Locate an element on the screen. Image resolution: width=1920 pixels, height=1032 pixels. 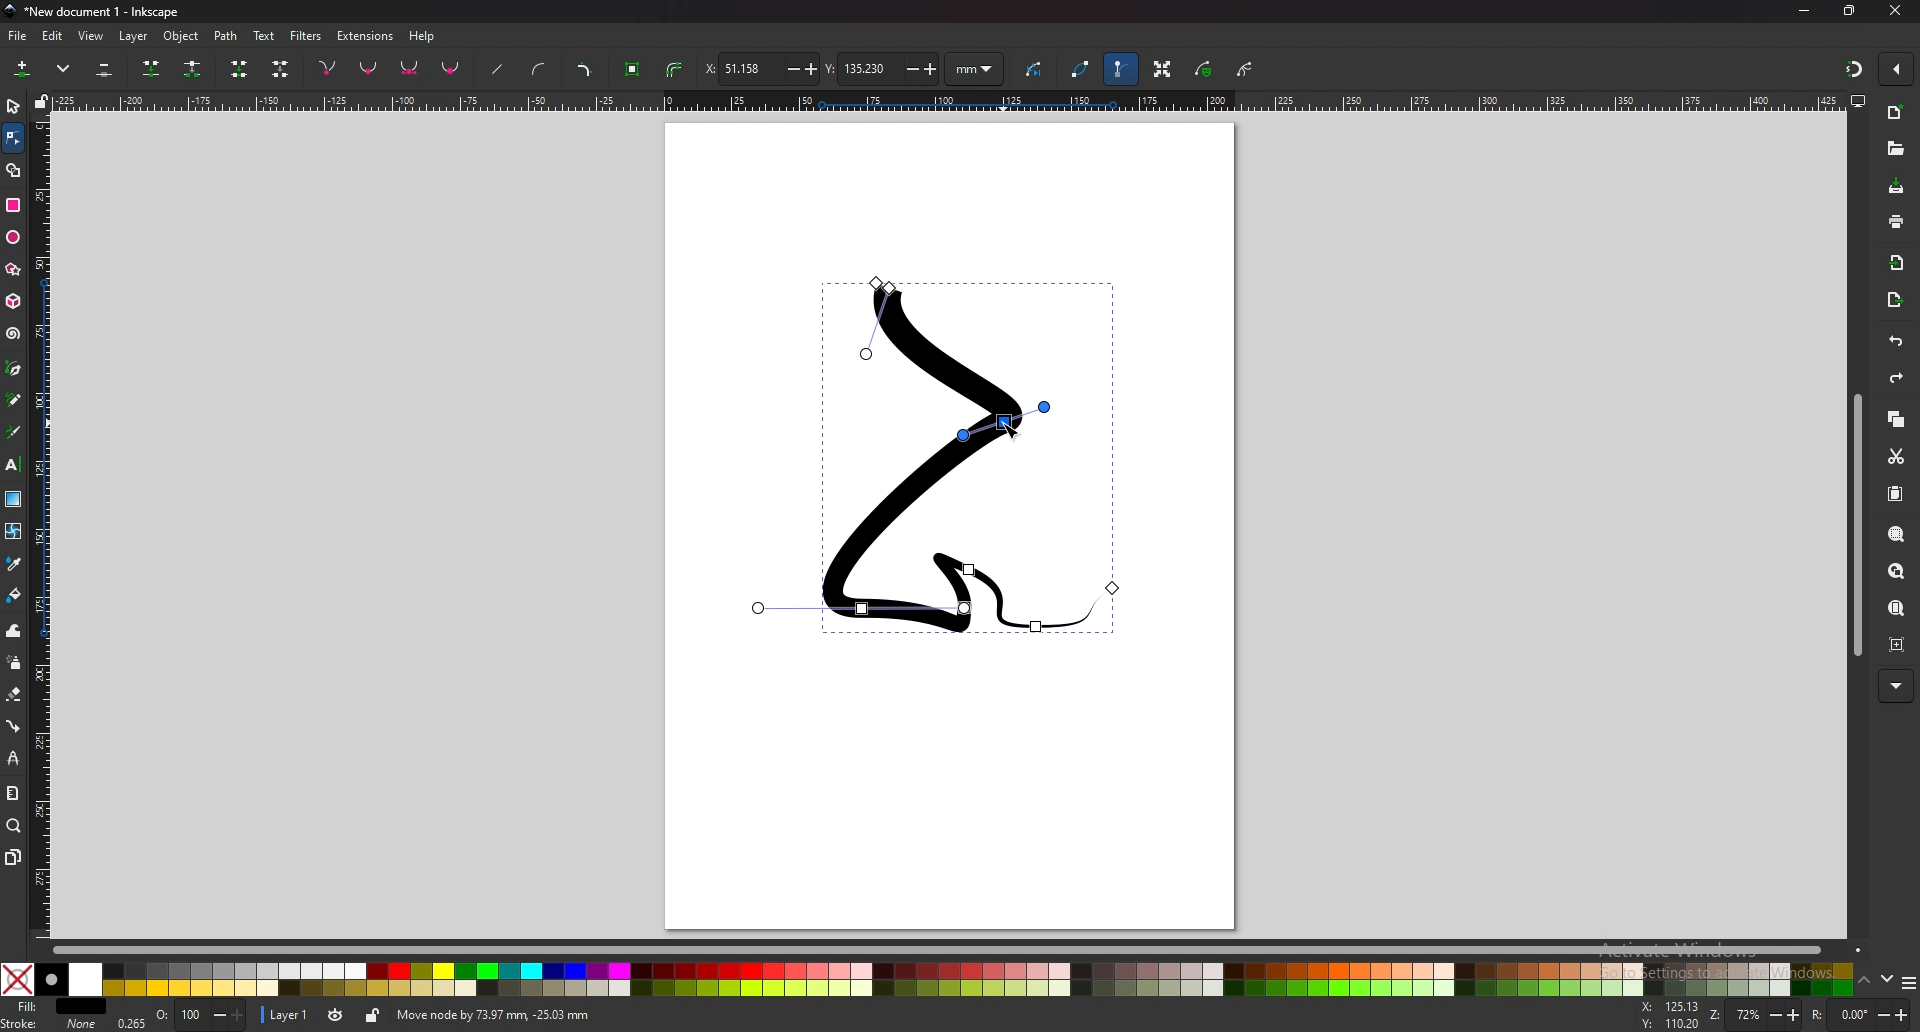
delete segment between two non endpoint nodes is located at coordinates (282, 70).